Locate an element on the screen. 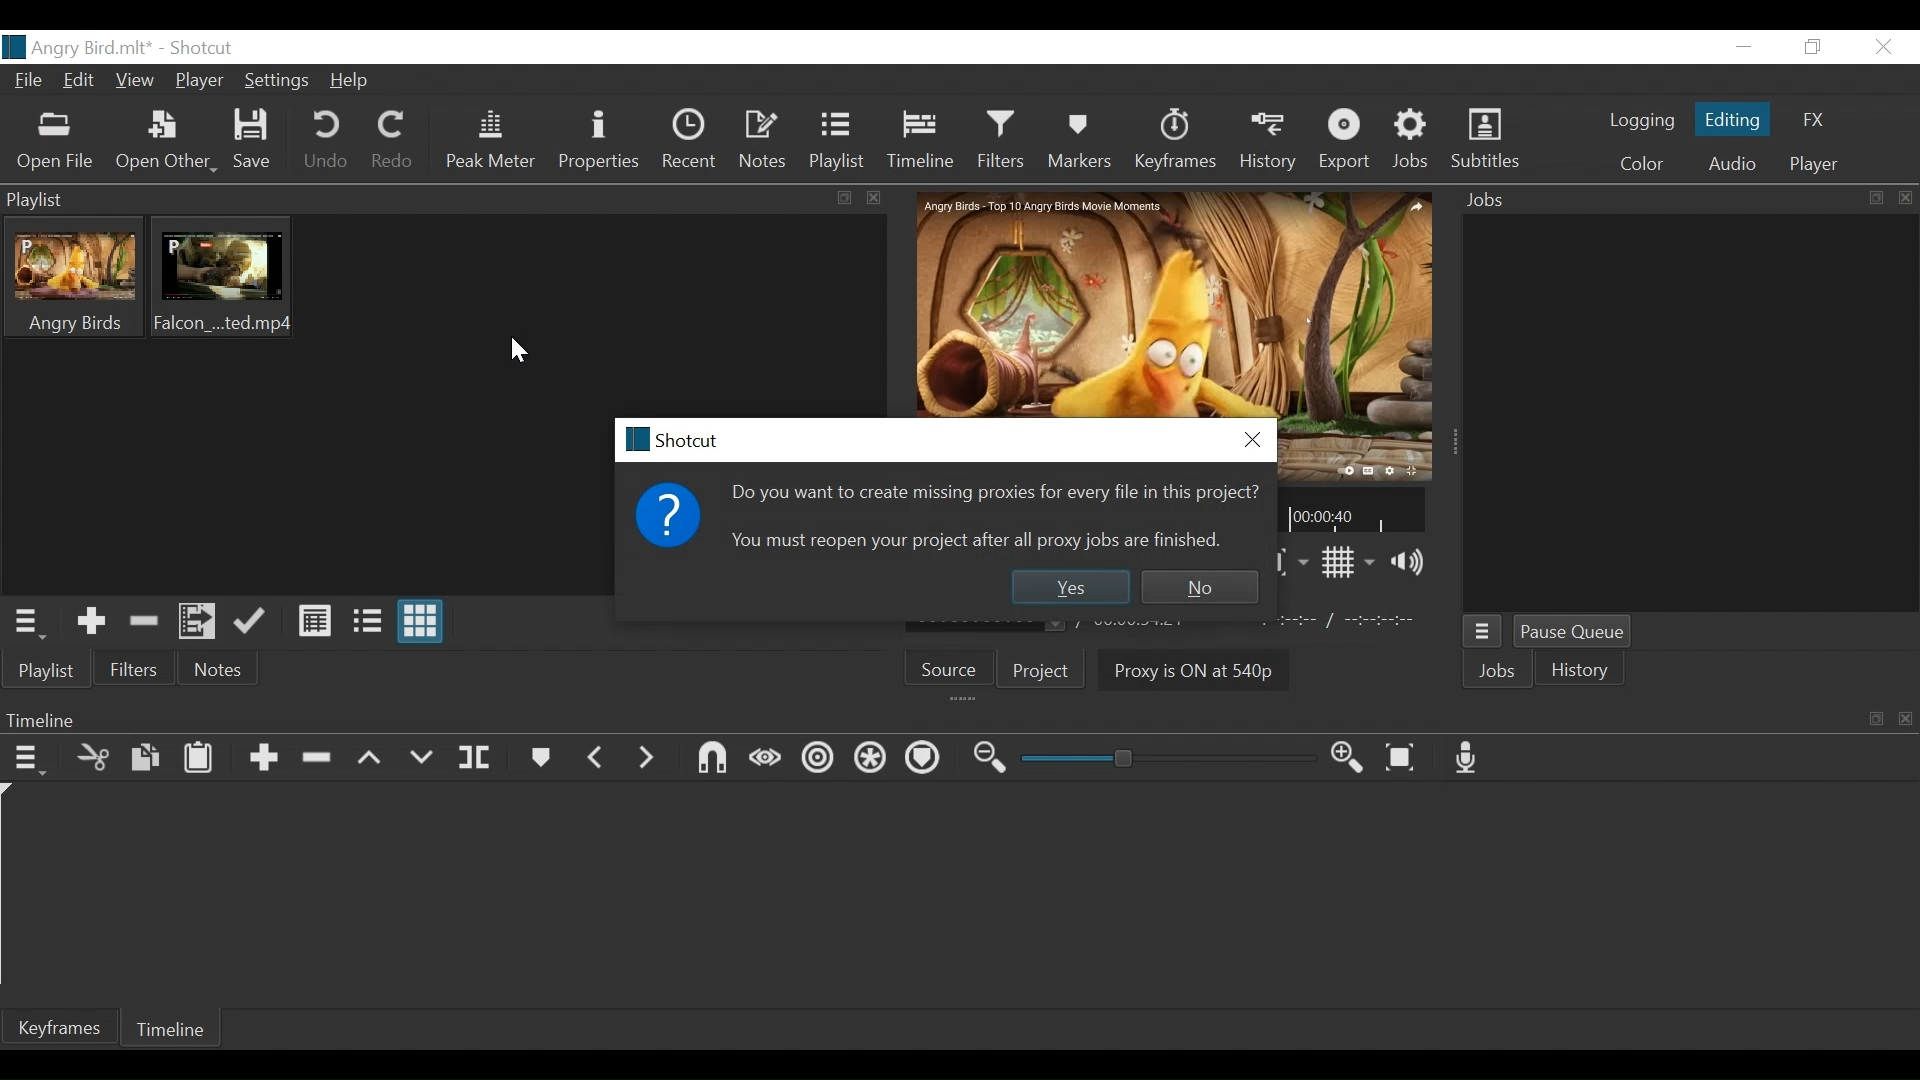 The width and height of the screenshot is (1920, 1080). Ripple is located at coordinates (815, 758).